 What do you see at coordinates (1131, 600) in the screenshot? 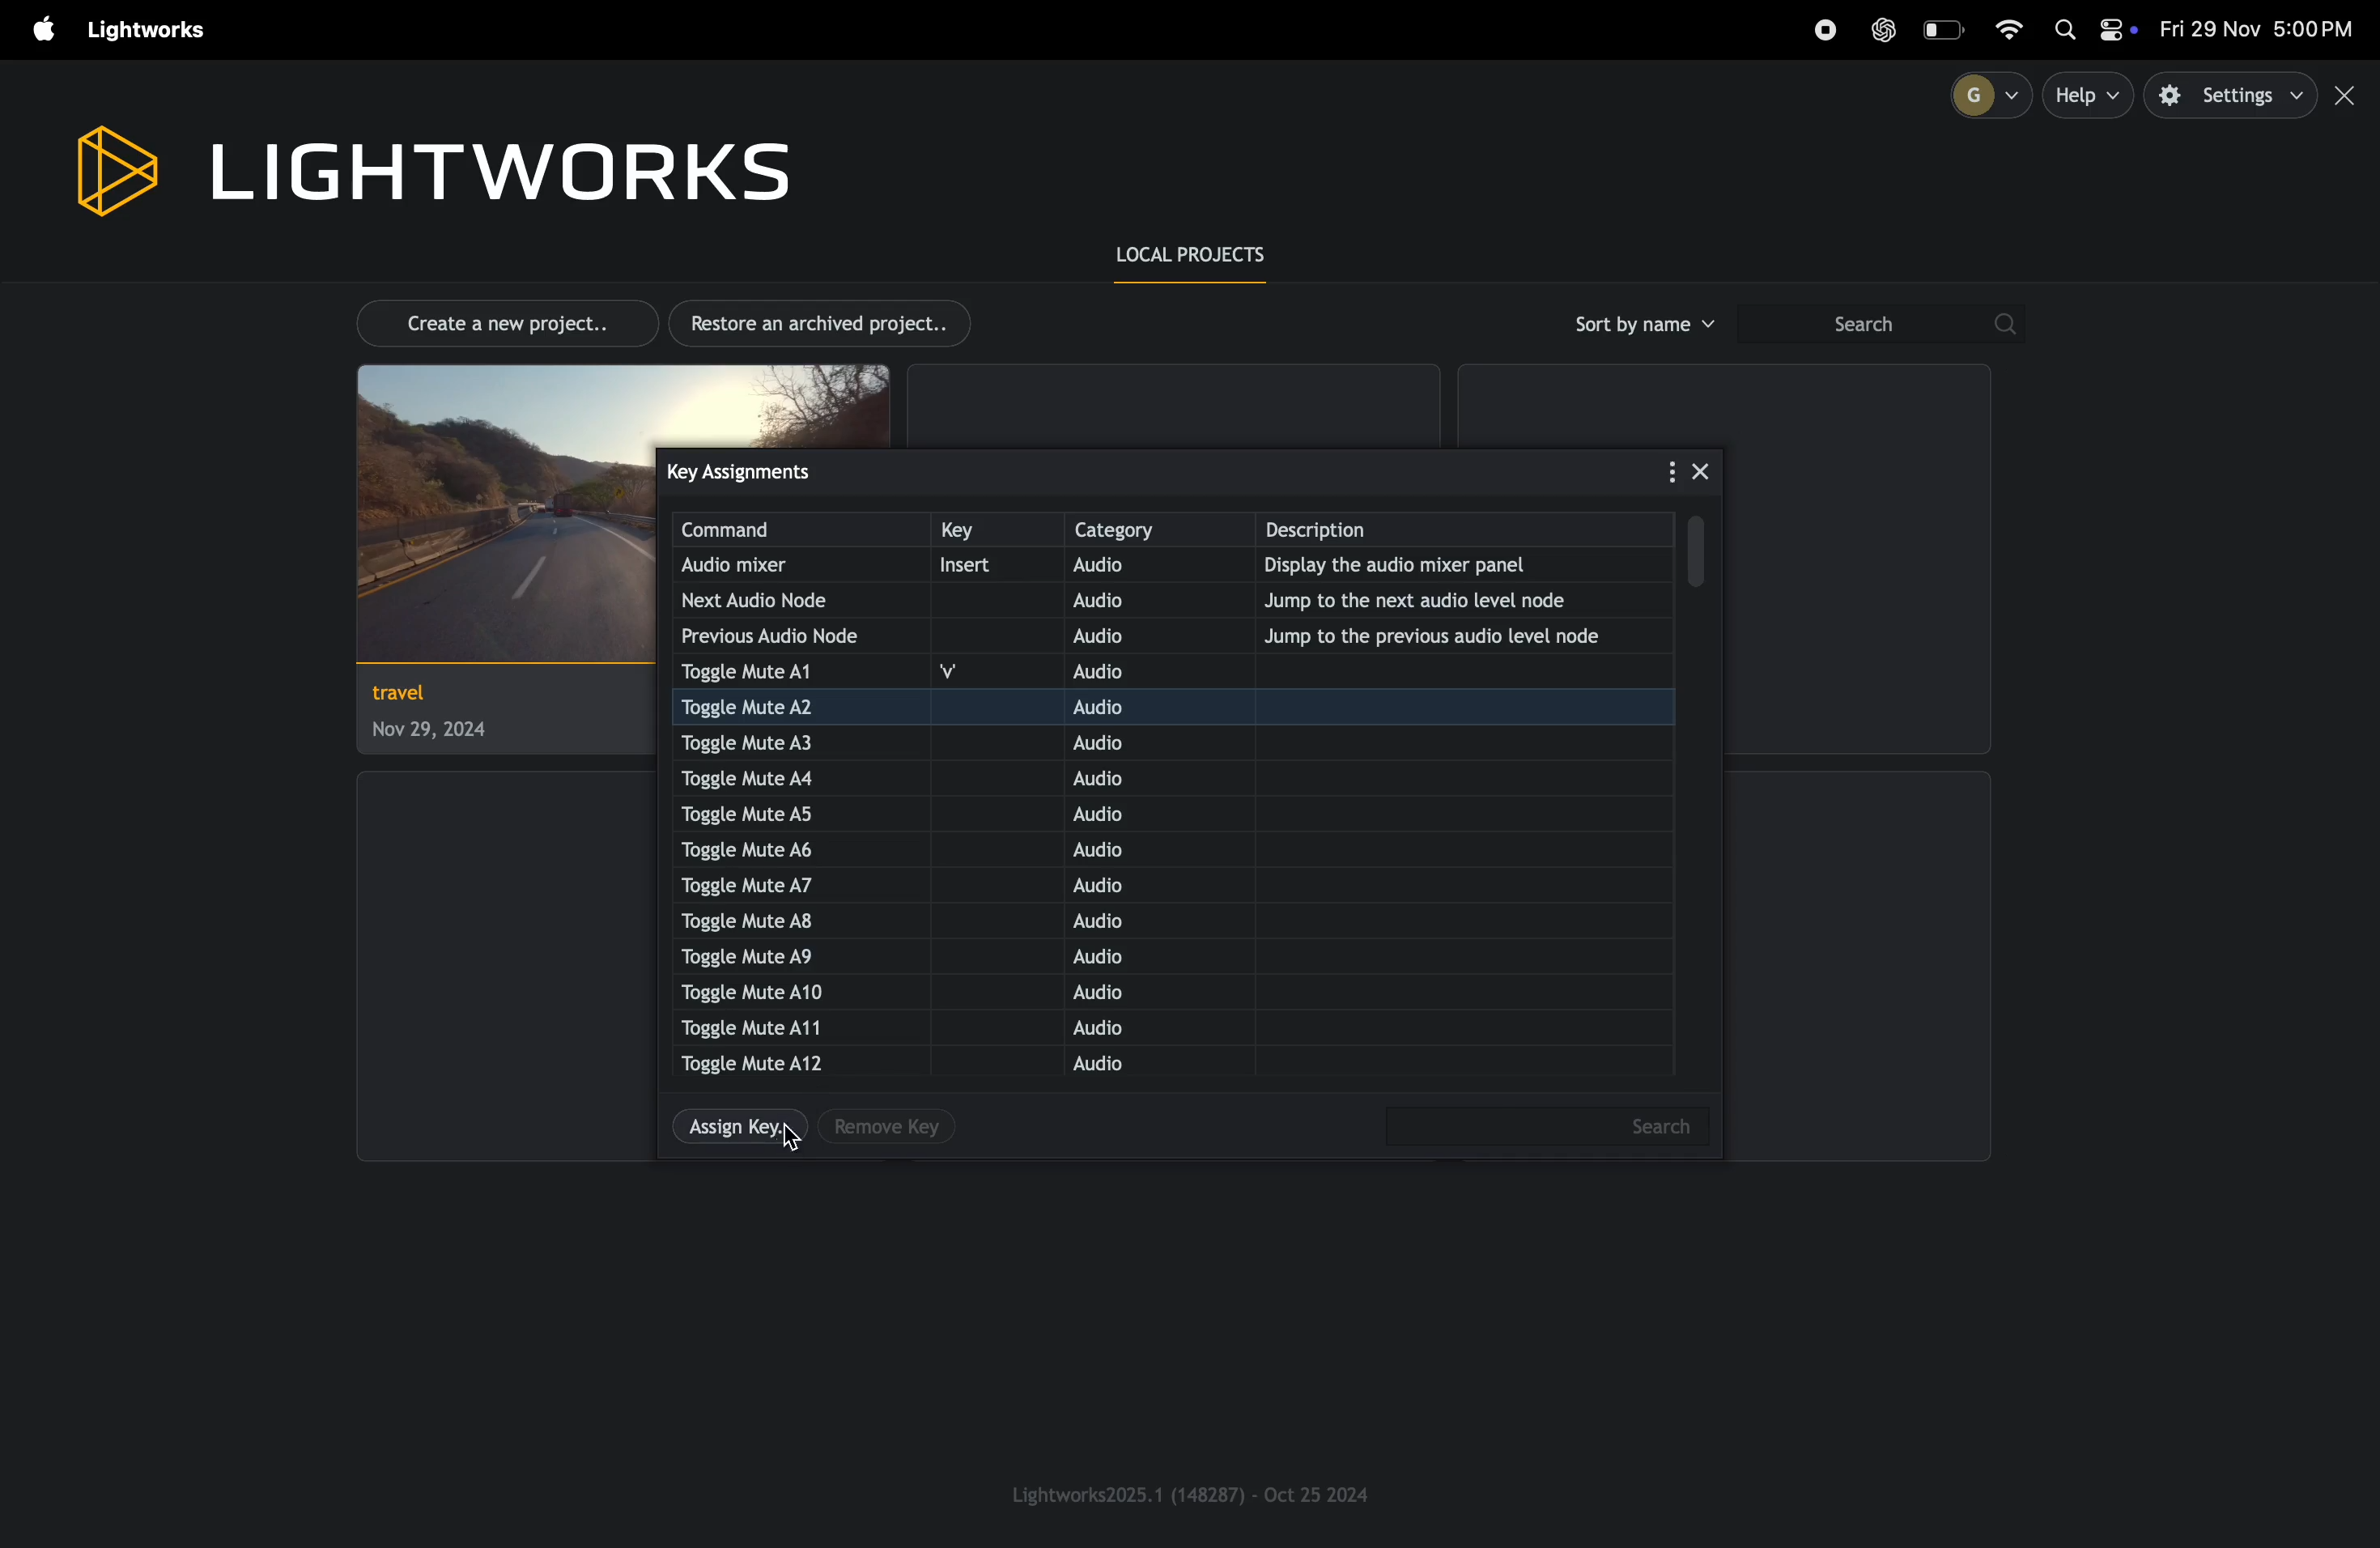
I see `audio` at bounding box center [1131, 600].